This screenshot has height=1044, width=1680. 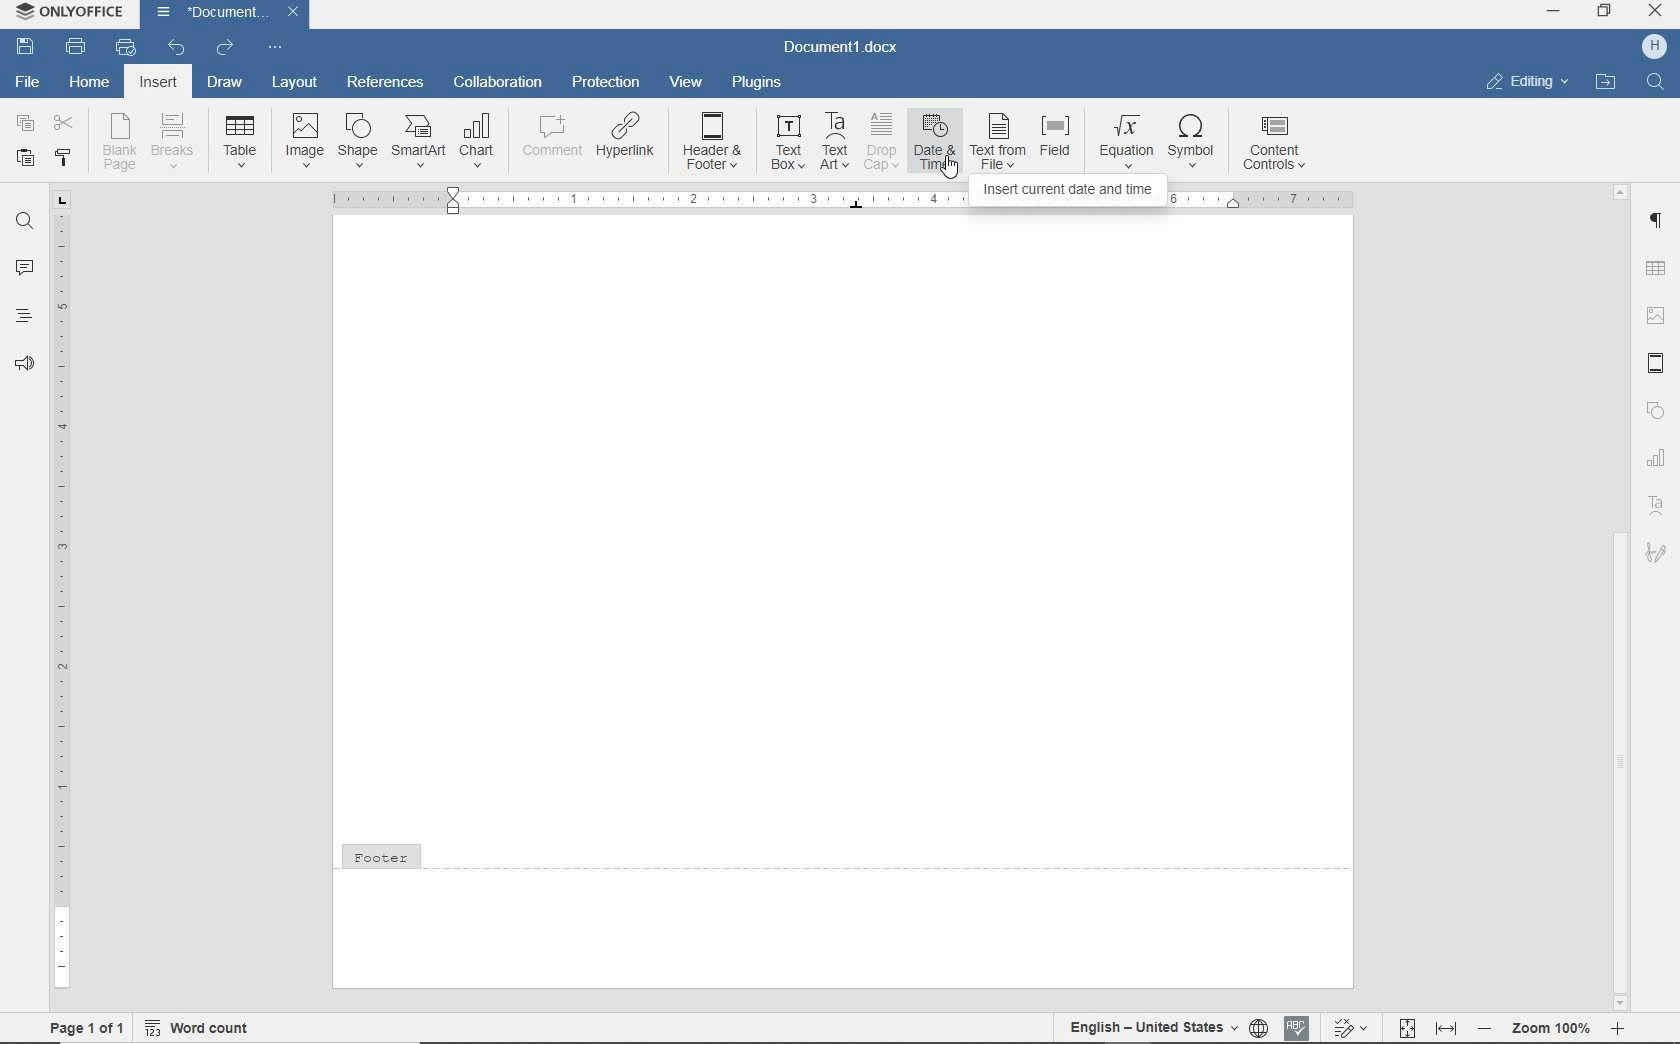 I want to click on Signature, so click(x=1659, y=559).